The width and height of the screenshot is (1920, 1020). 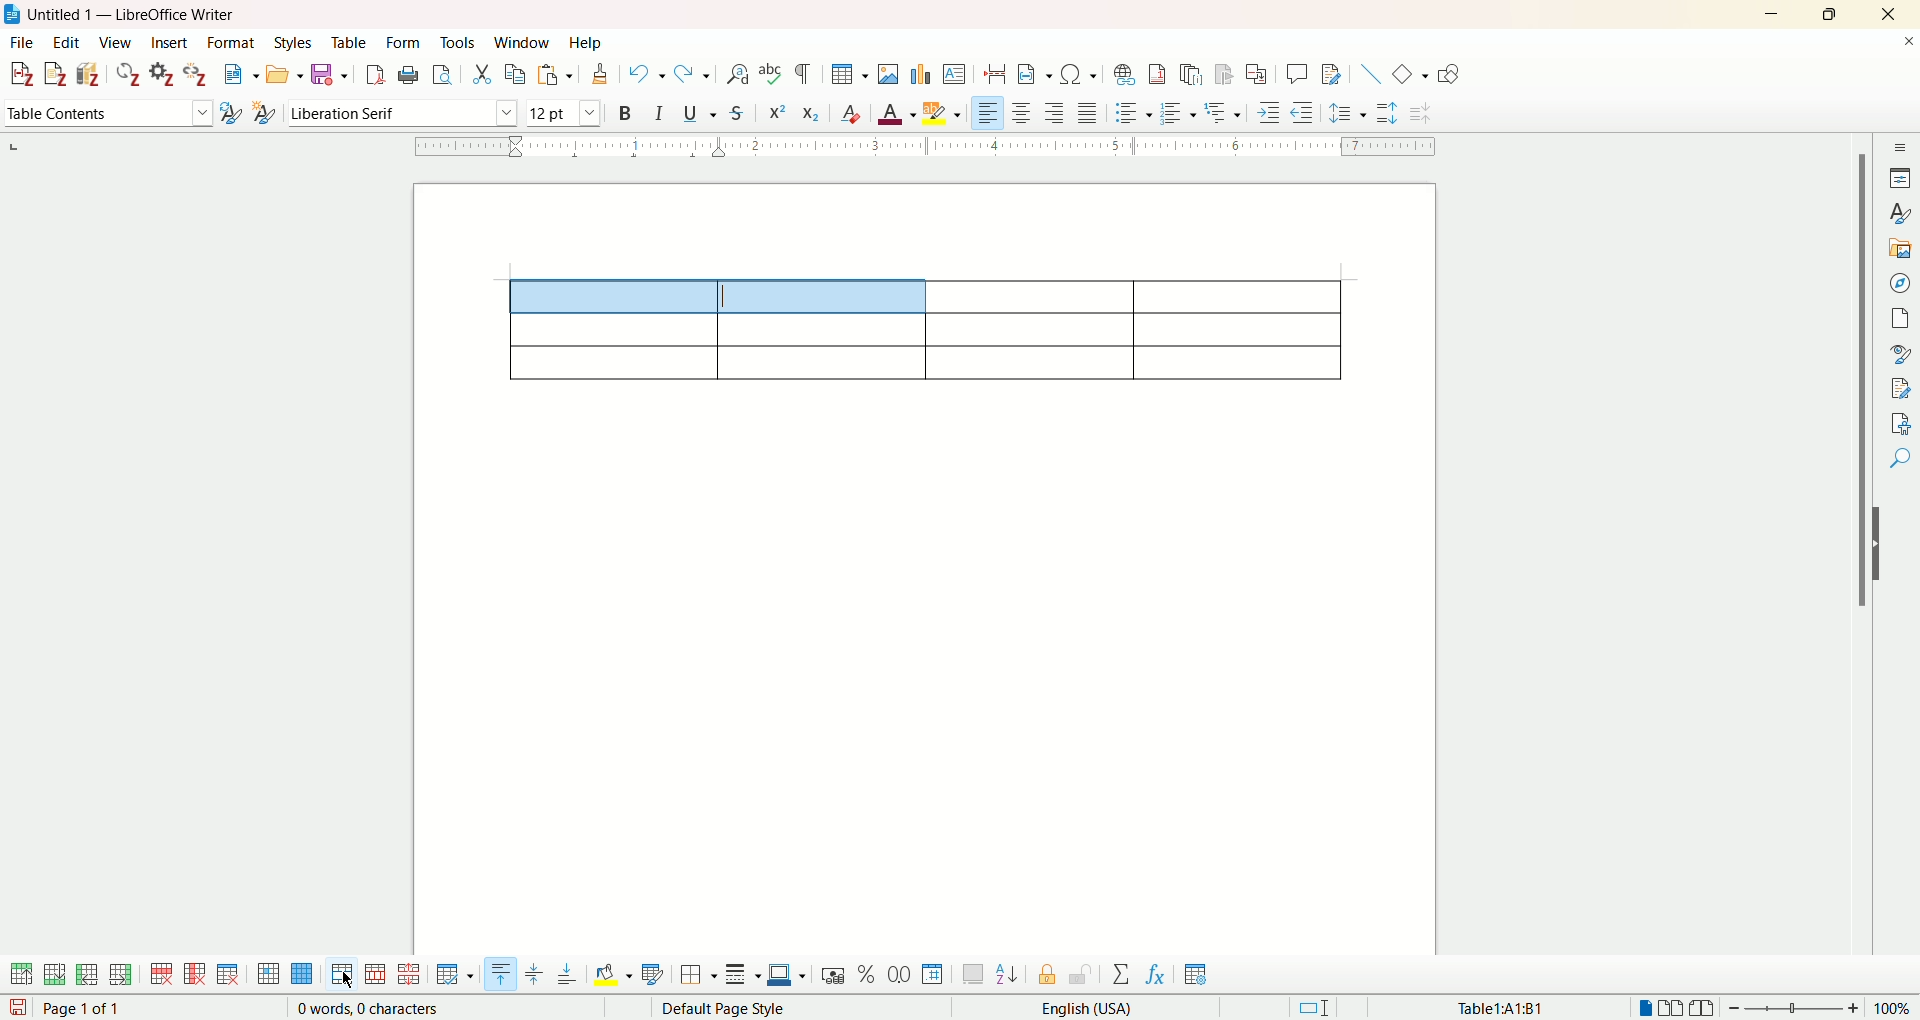 What do you see at coordinates (1863, 560) in the screenshot?
I see `vertical scroll bar` at bounding box center [1863, 560].